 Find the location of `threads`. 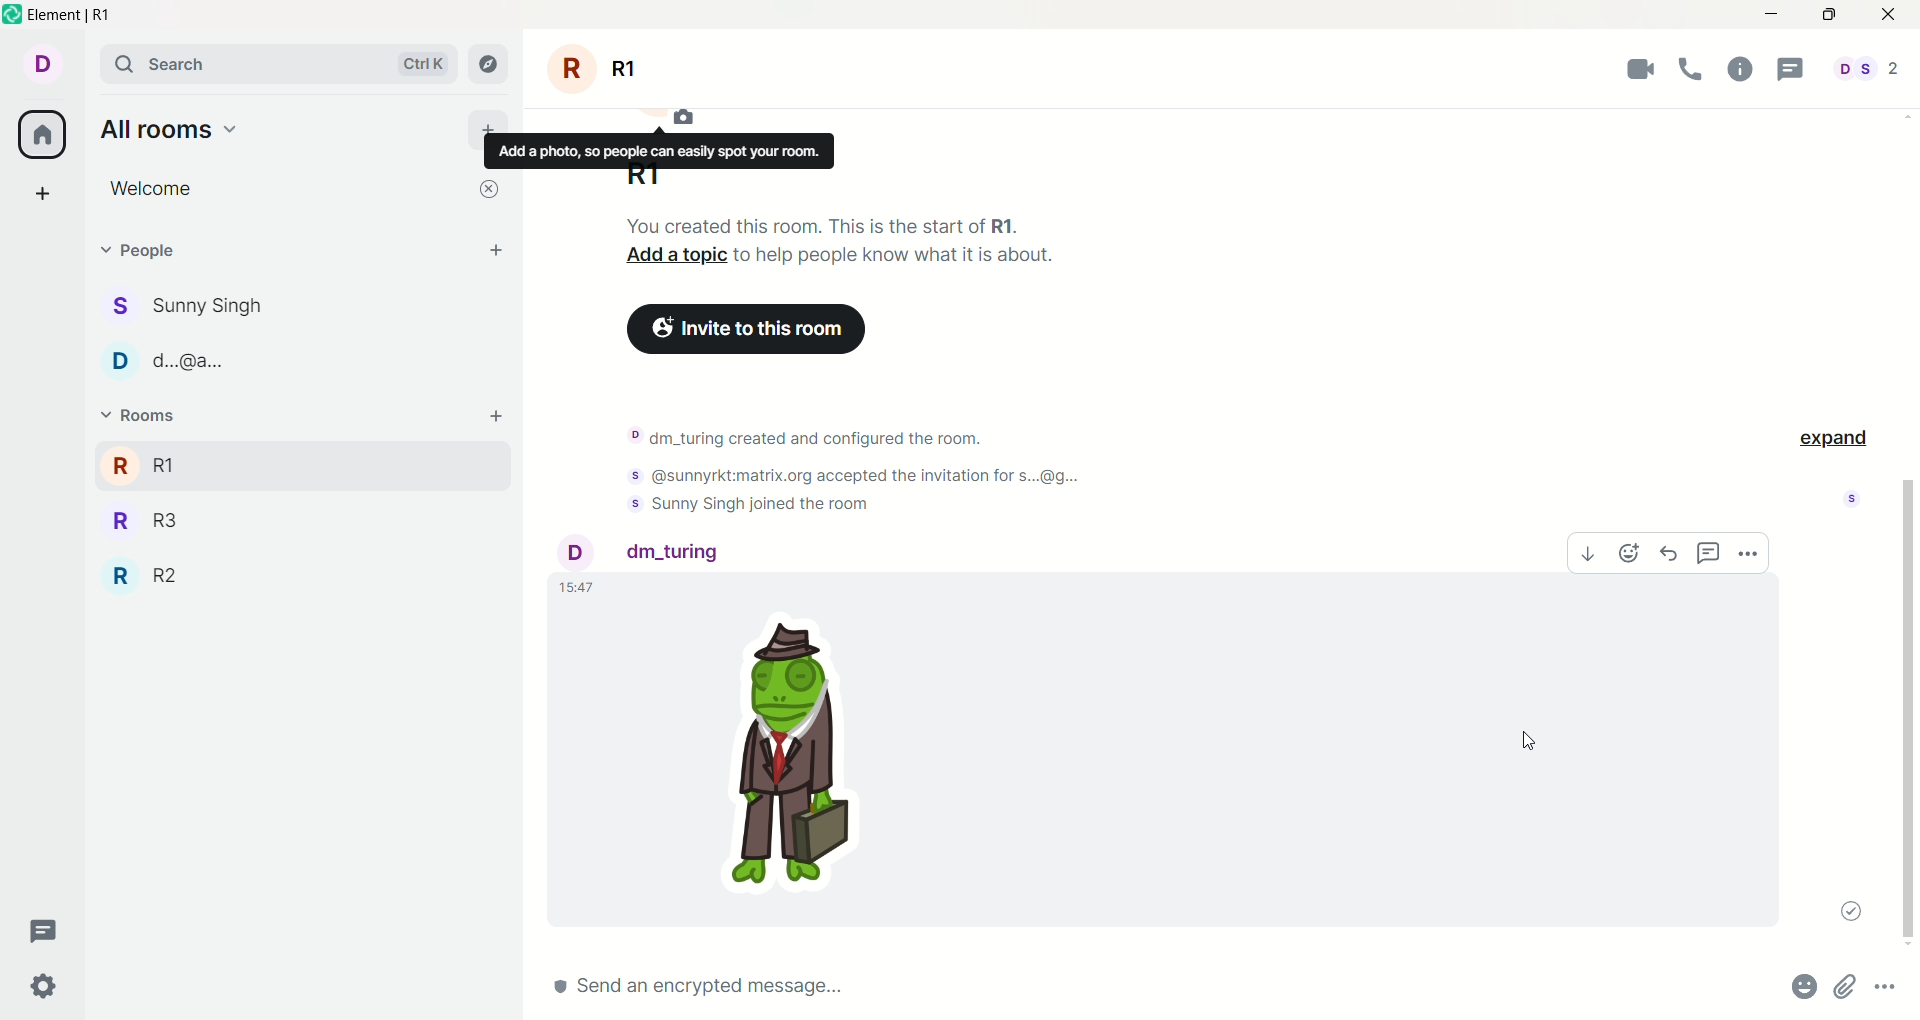

threads is located at coordinates (1791, 68).